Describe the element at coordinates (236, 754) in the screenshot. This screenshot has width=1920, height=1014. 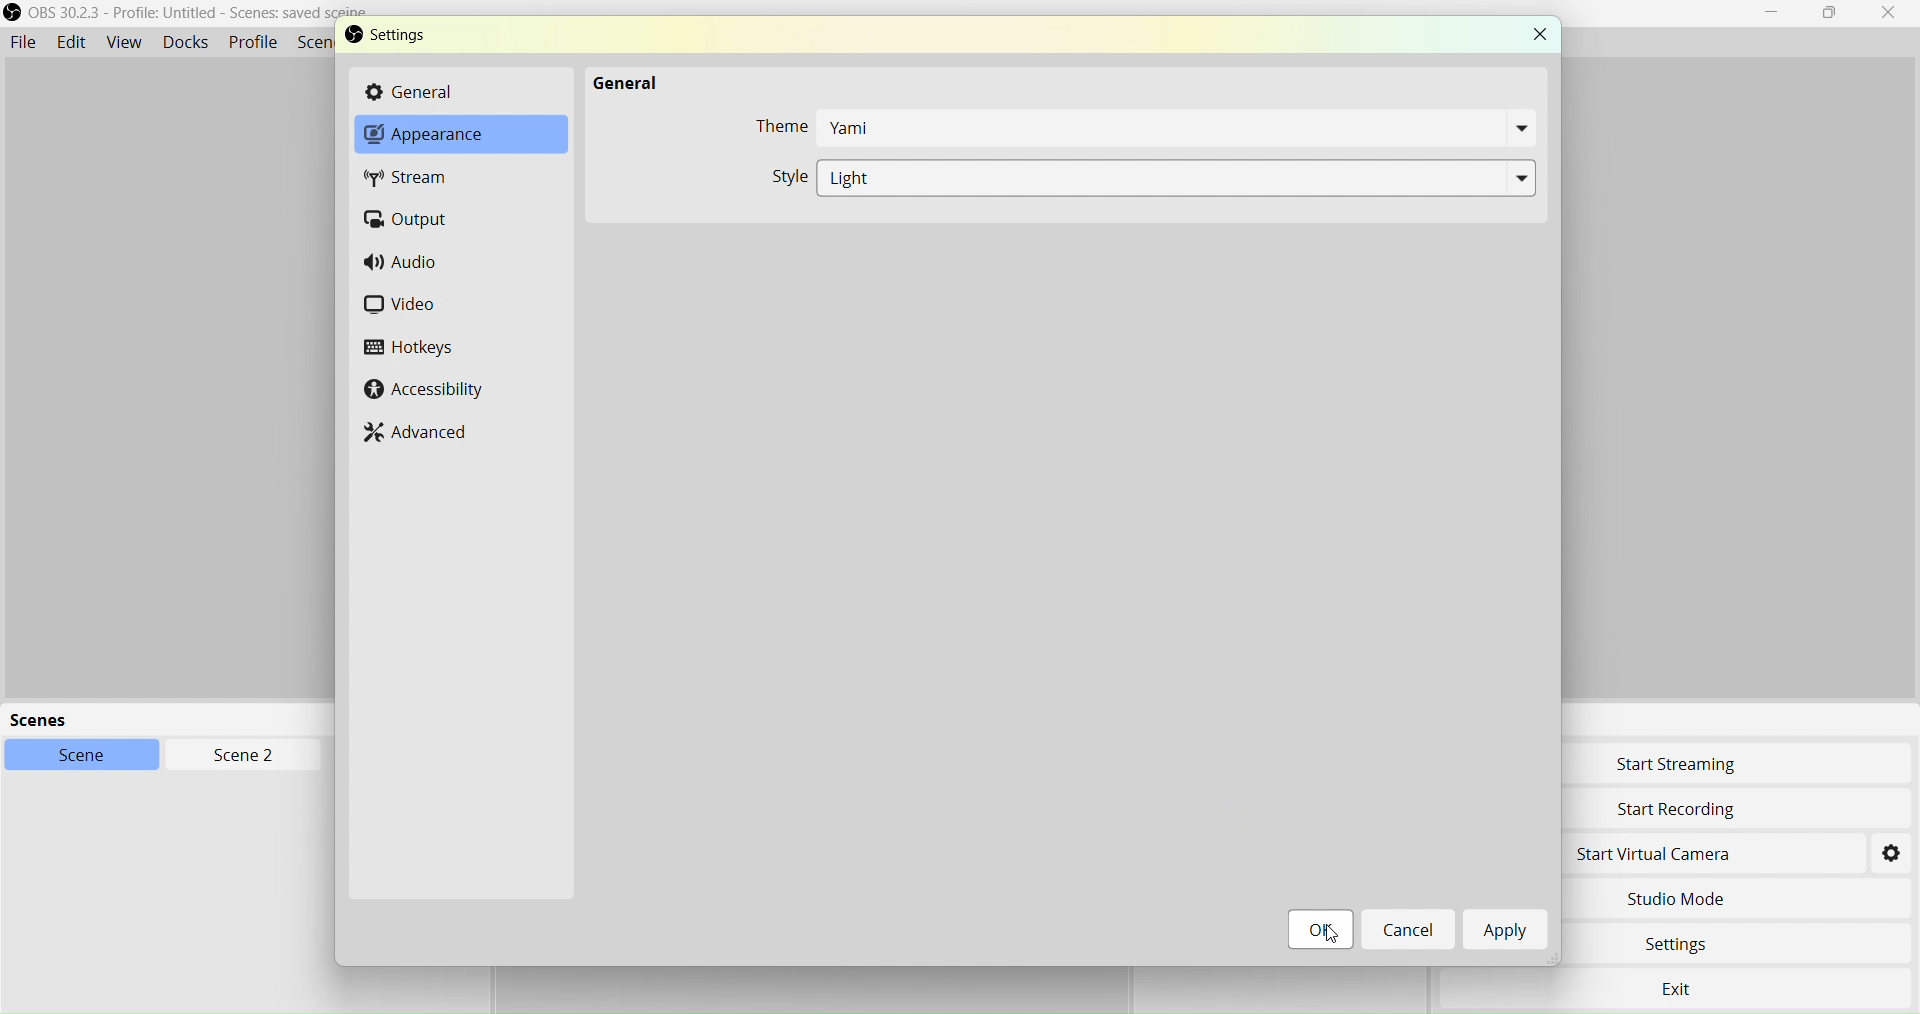
I see `Scene2` at that location.